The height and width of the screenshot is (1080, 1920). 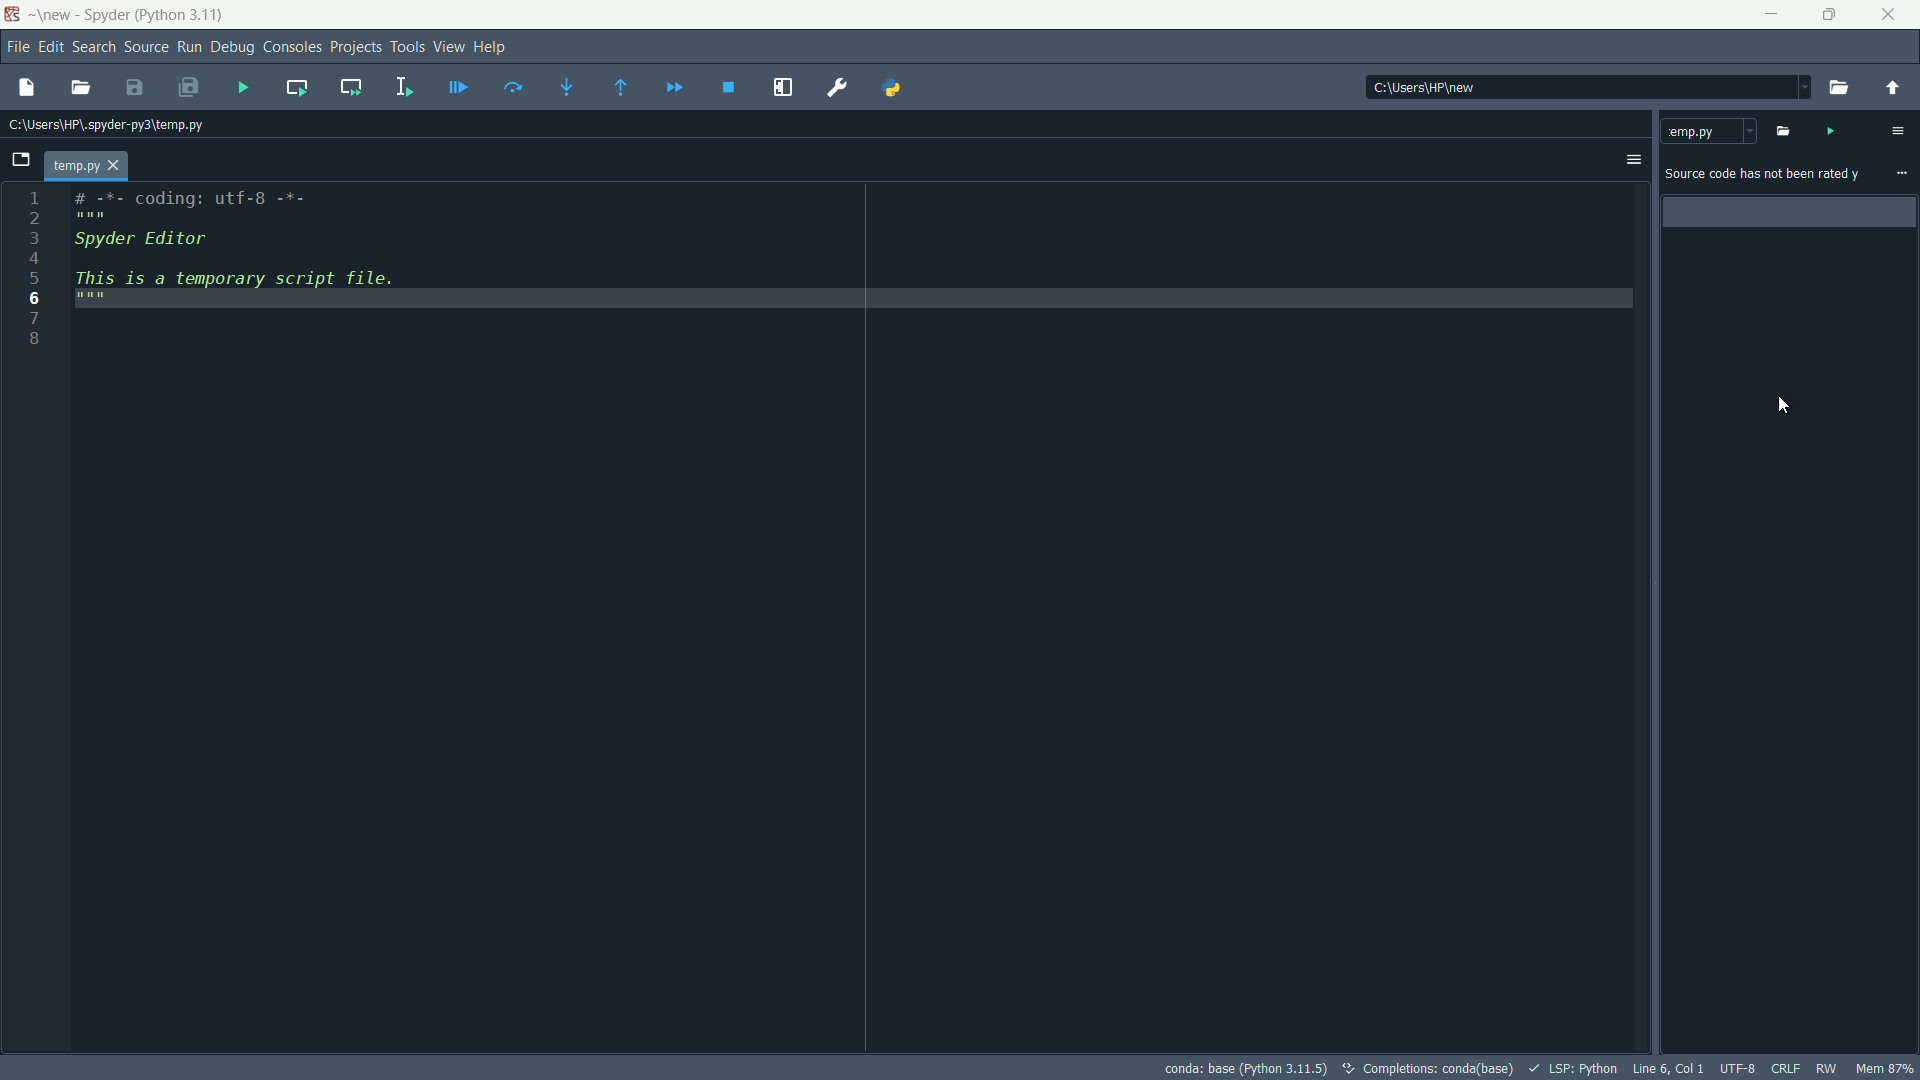 What do you see at coordinates (33, 297) in the screenshot?
I see `6` at bounding box center [33, 297].